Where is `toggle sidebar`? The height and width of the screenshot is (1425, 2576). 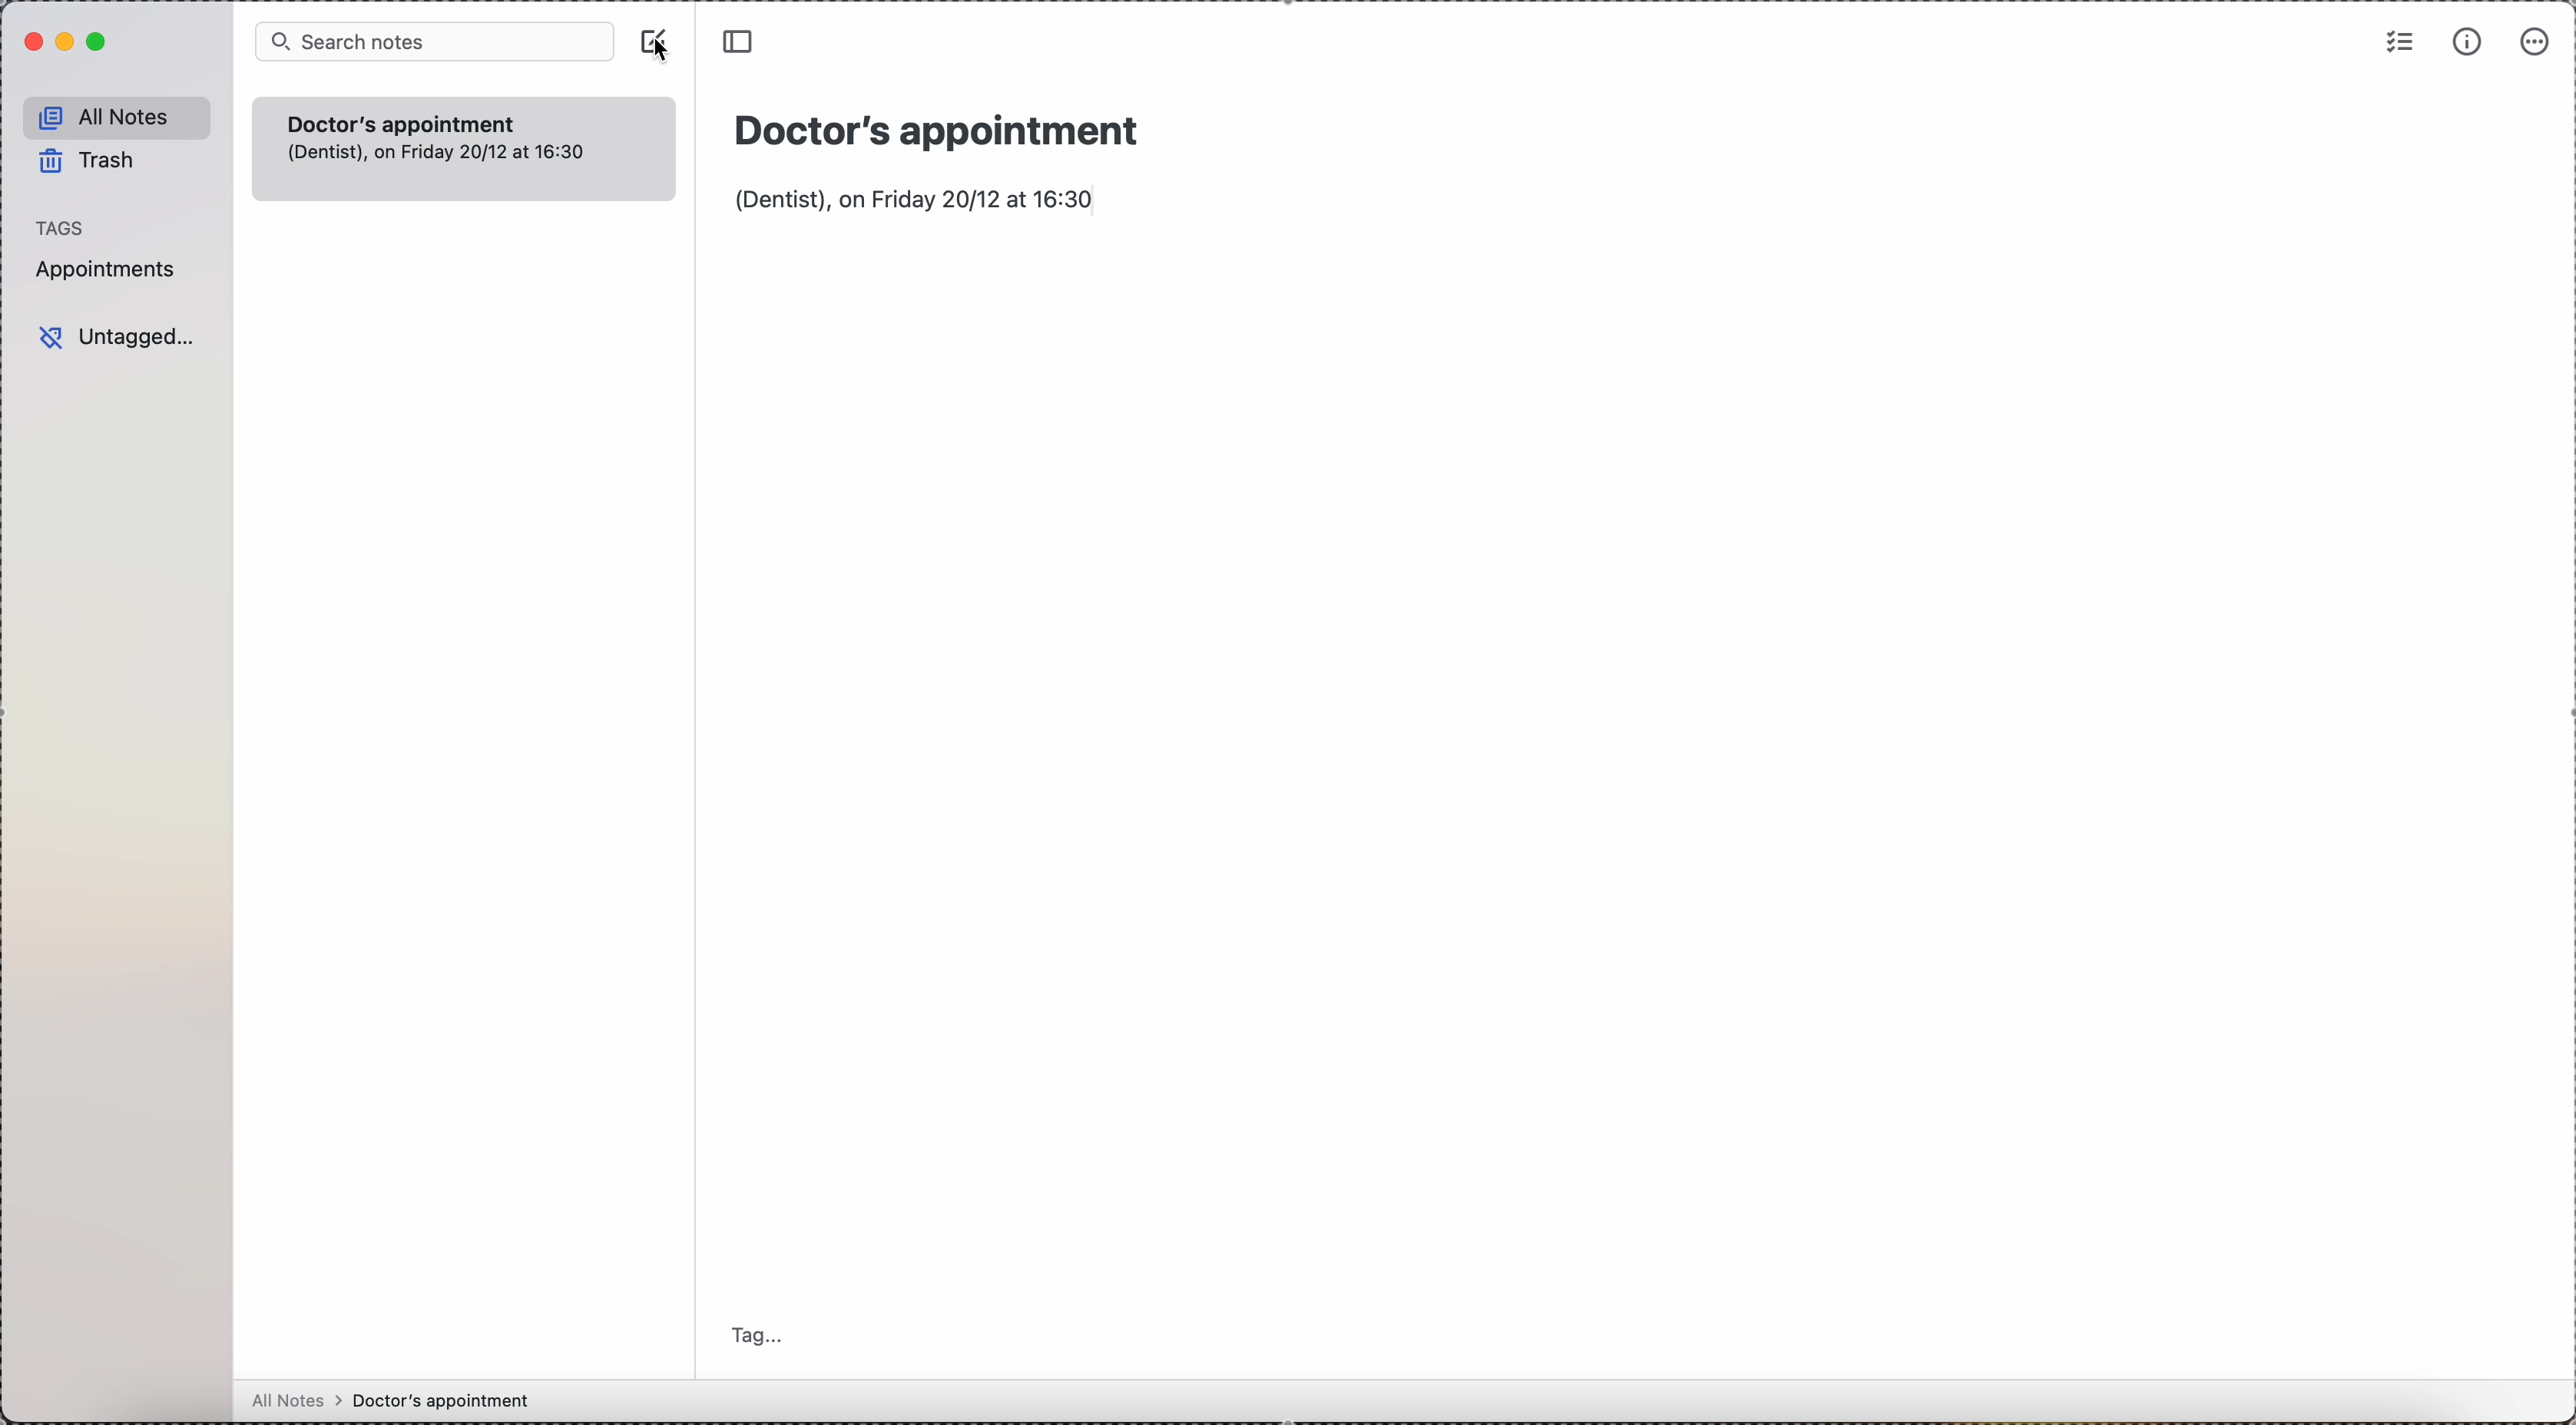 toggle sidebar is located at coordinates (736, 39).